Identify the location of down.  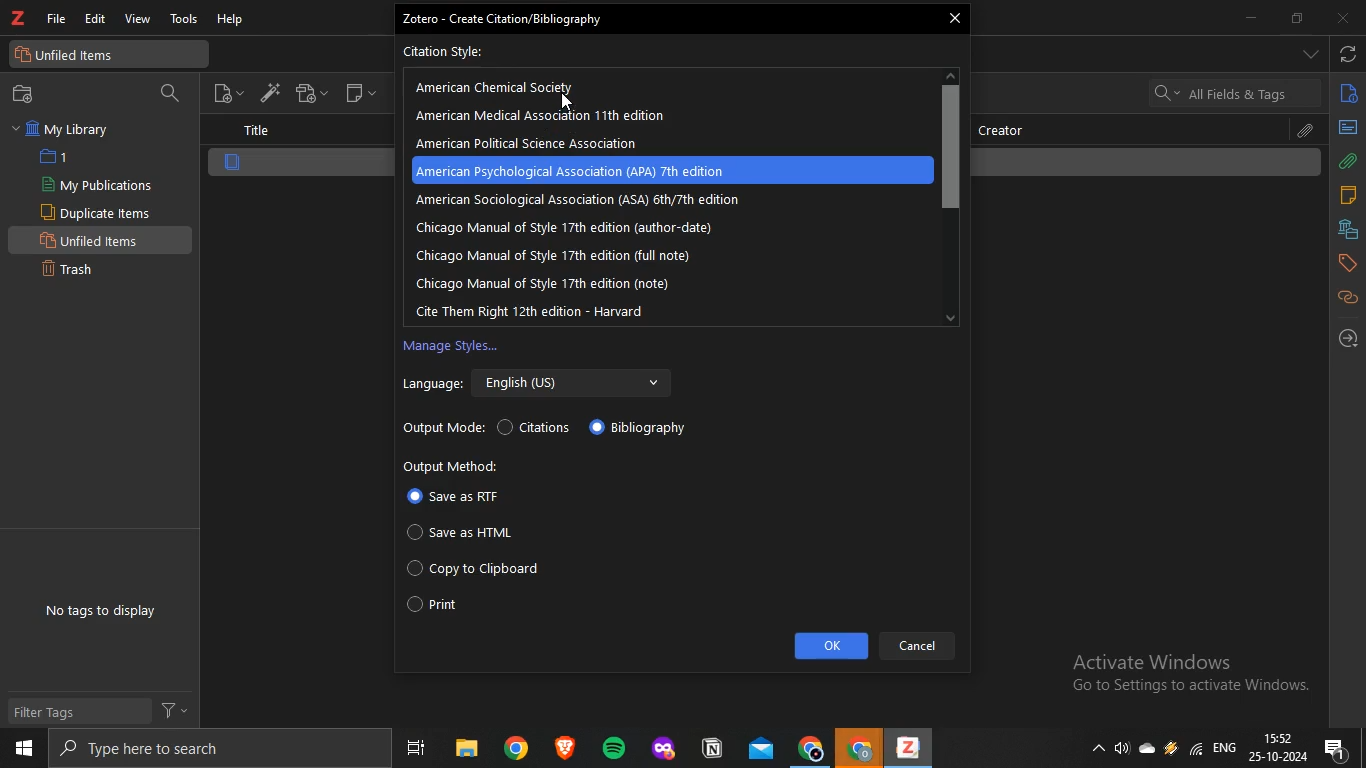
(952, 317).